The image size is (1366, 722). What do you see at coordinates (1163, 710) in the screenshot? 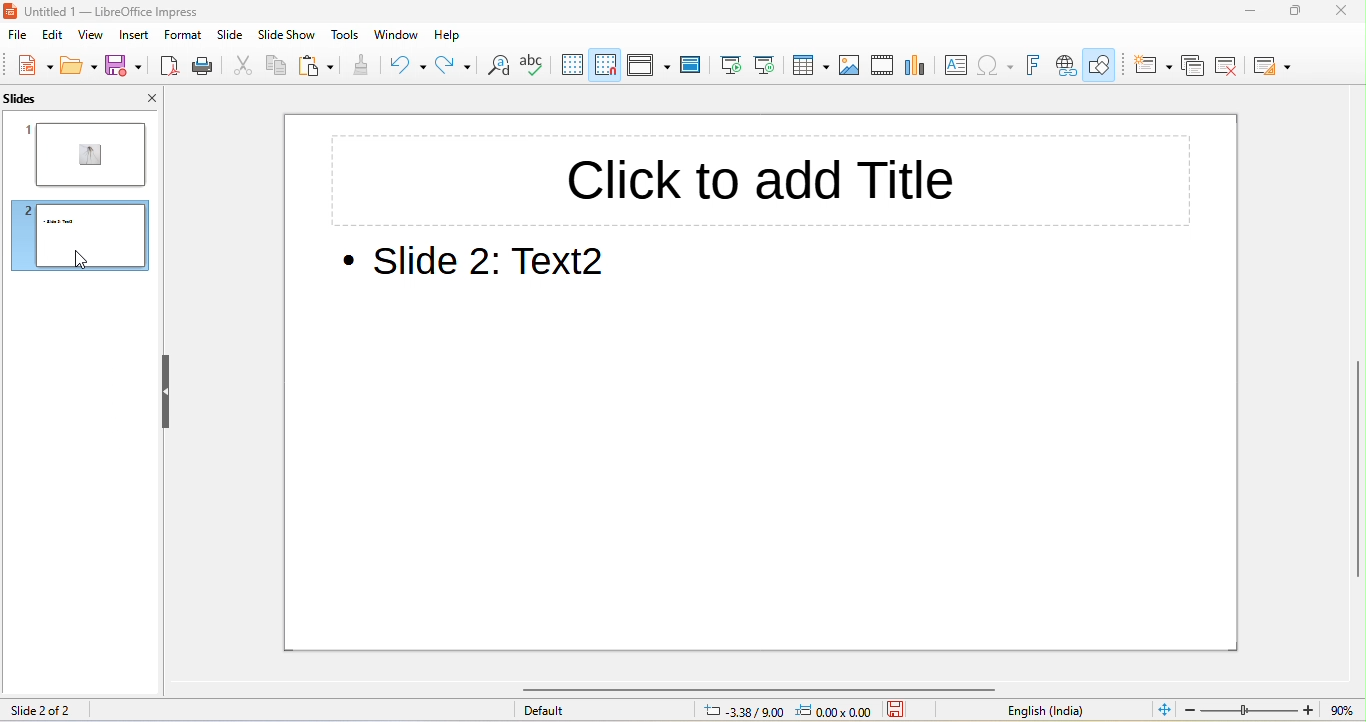
I see `fit slide to current window` at bounding box center [1163, 710].